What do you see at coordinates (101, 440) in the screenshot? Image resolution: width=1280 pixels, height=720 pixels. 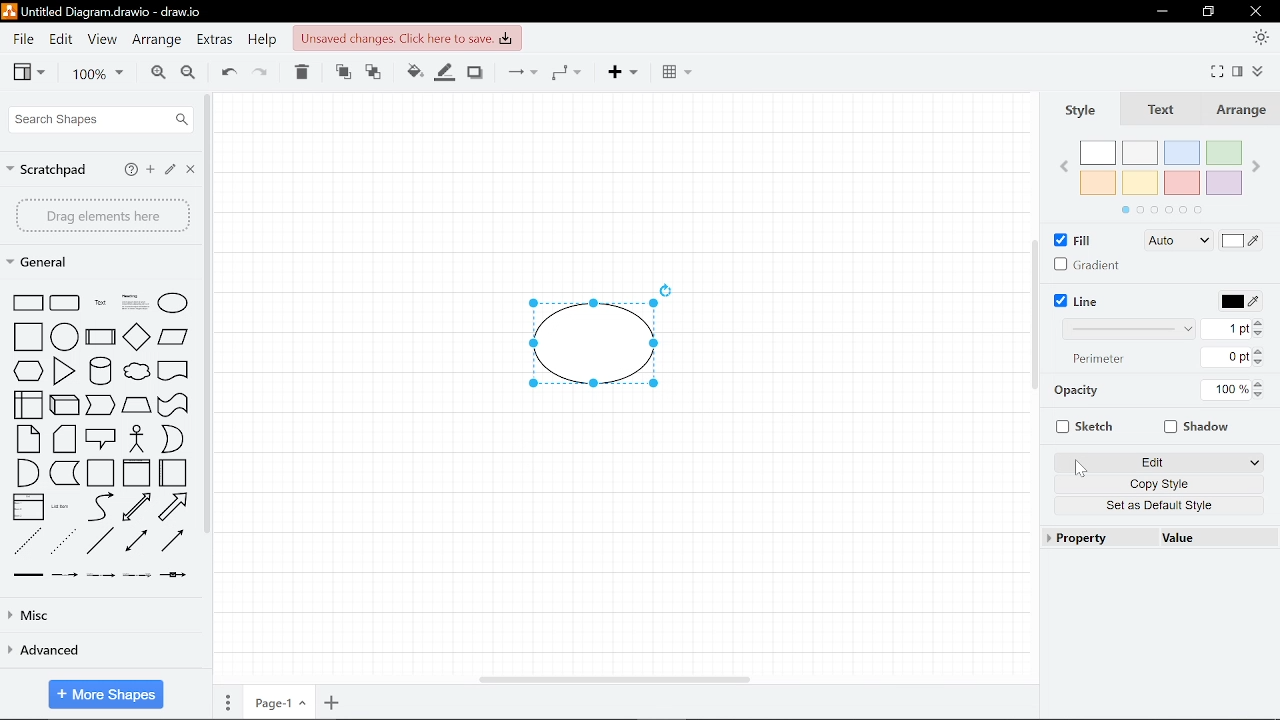 I see `callout` at bounding box center [101, 440].